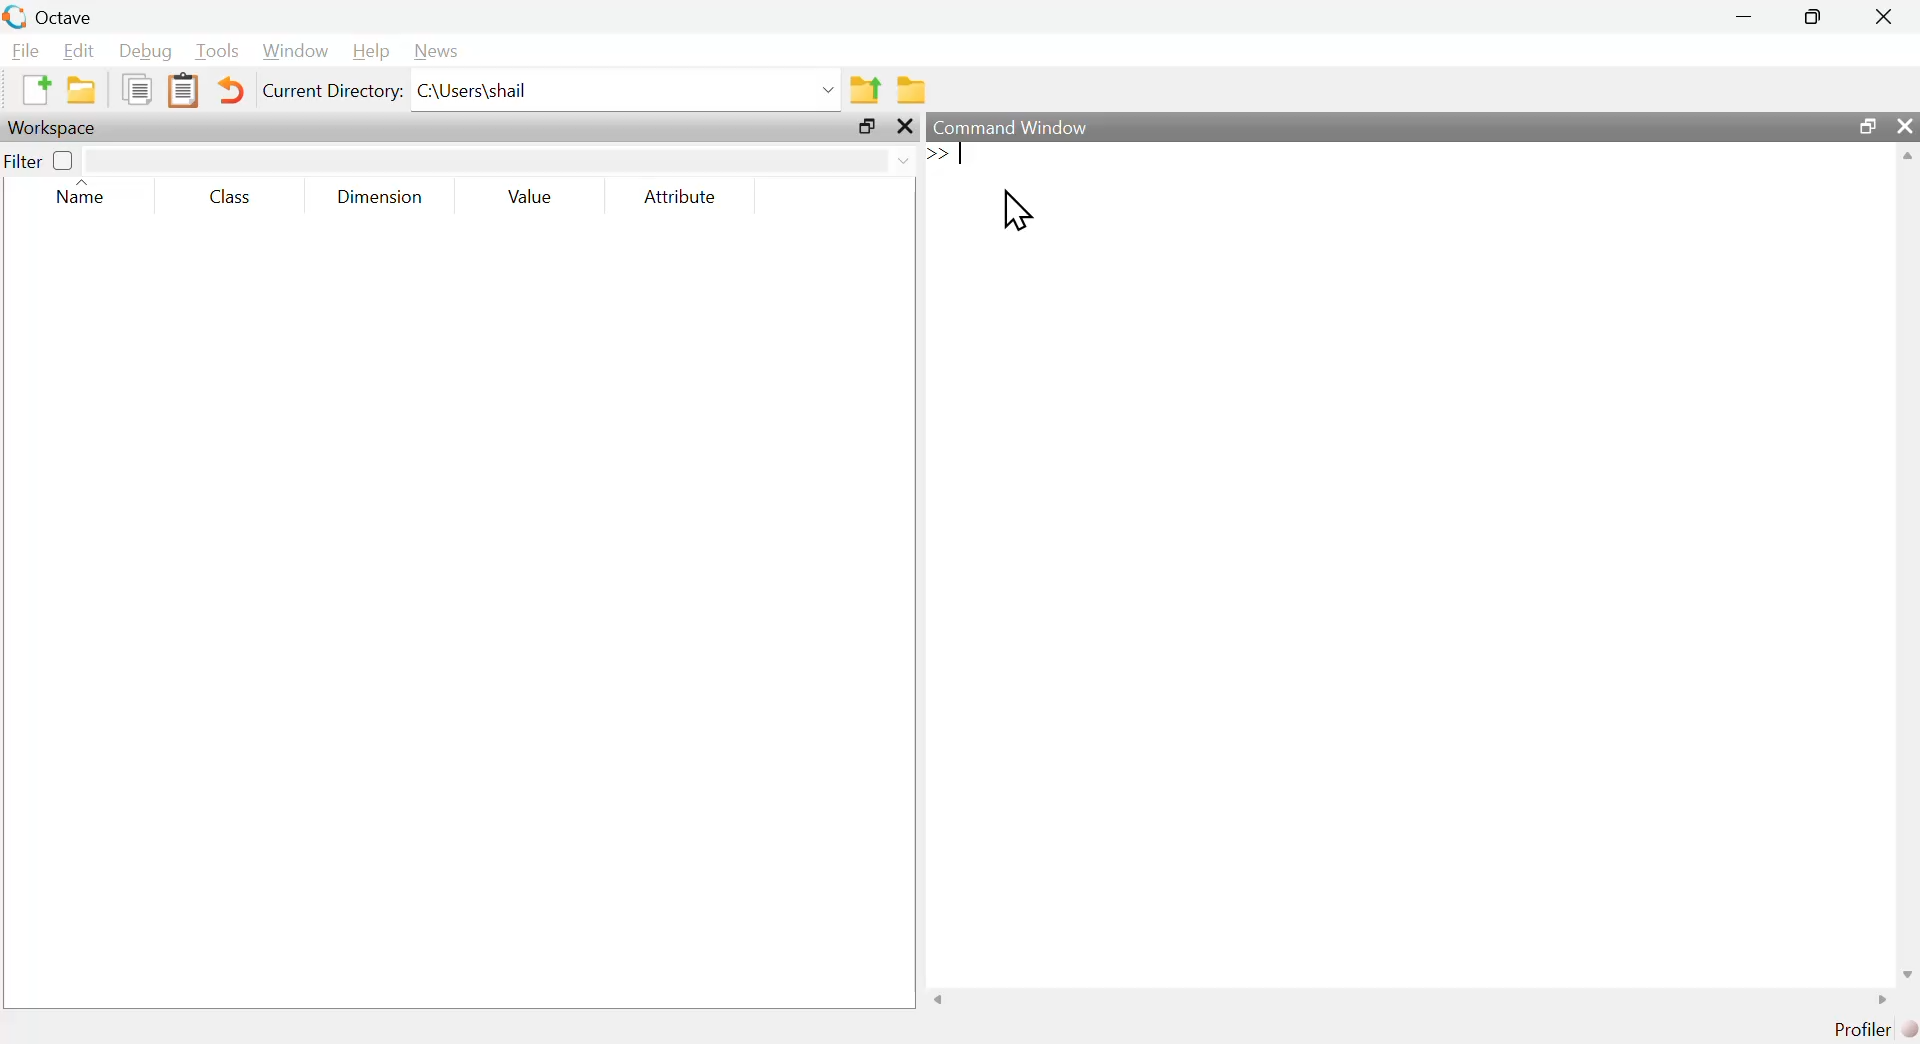  Describe the element at coordinates (500, 158) in the screenshot. I see `dropdown` at that location.